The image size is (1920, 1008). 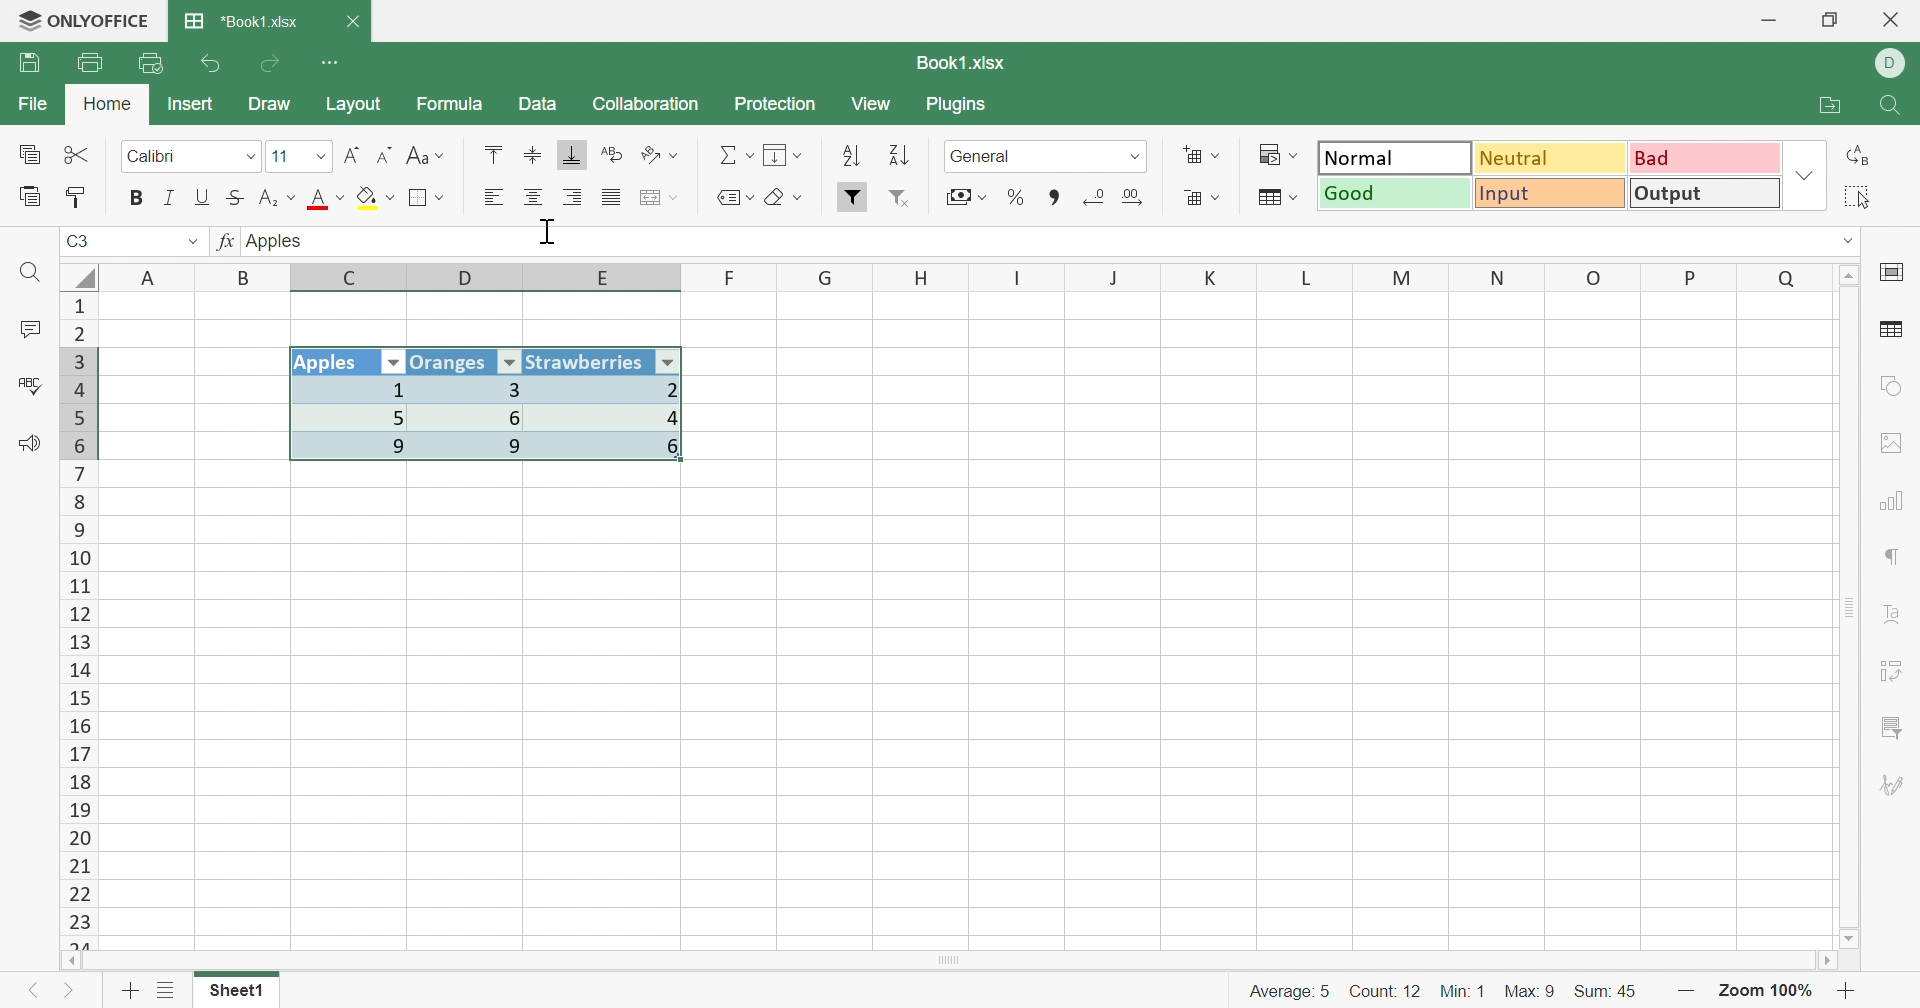 What do you see at coordinates (1898, 500) in the screenshot?
I see `Chart settings` at bounding box center [1898, 500].